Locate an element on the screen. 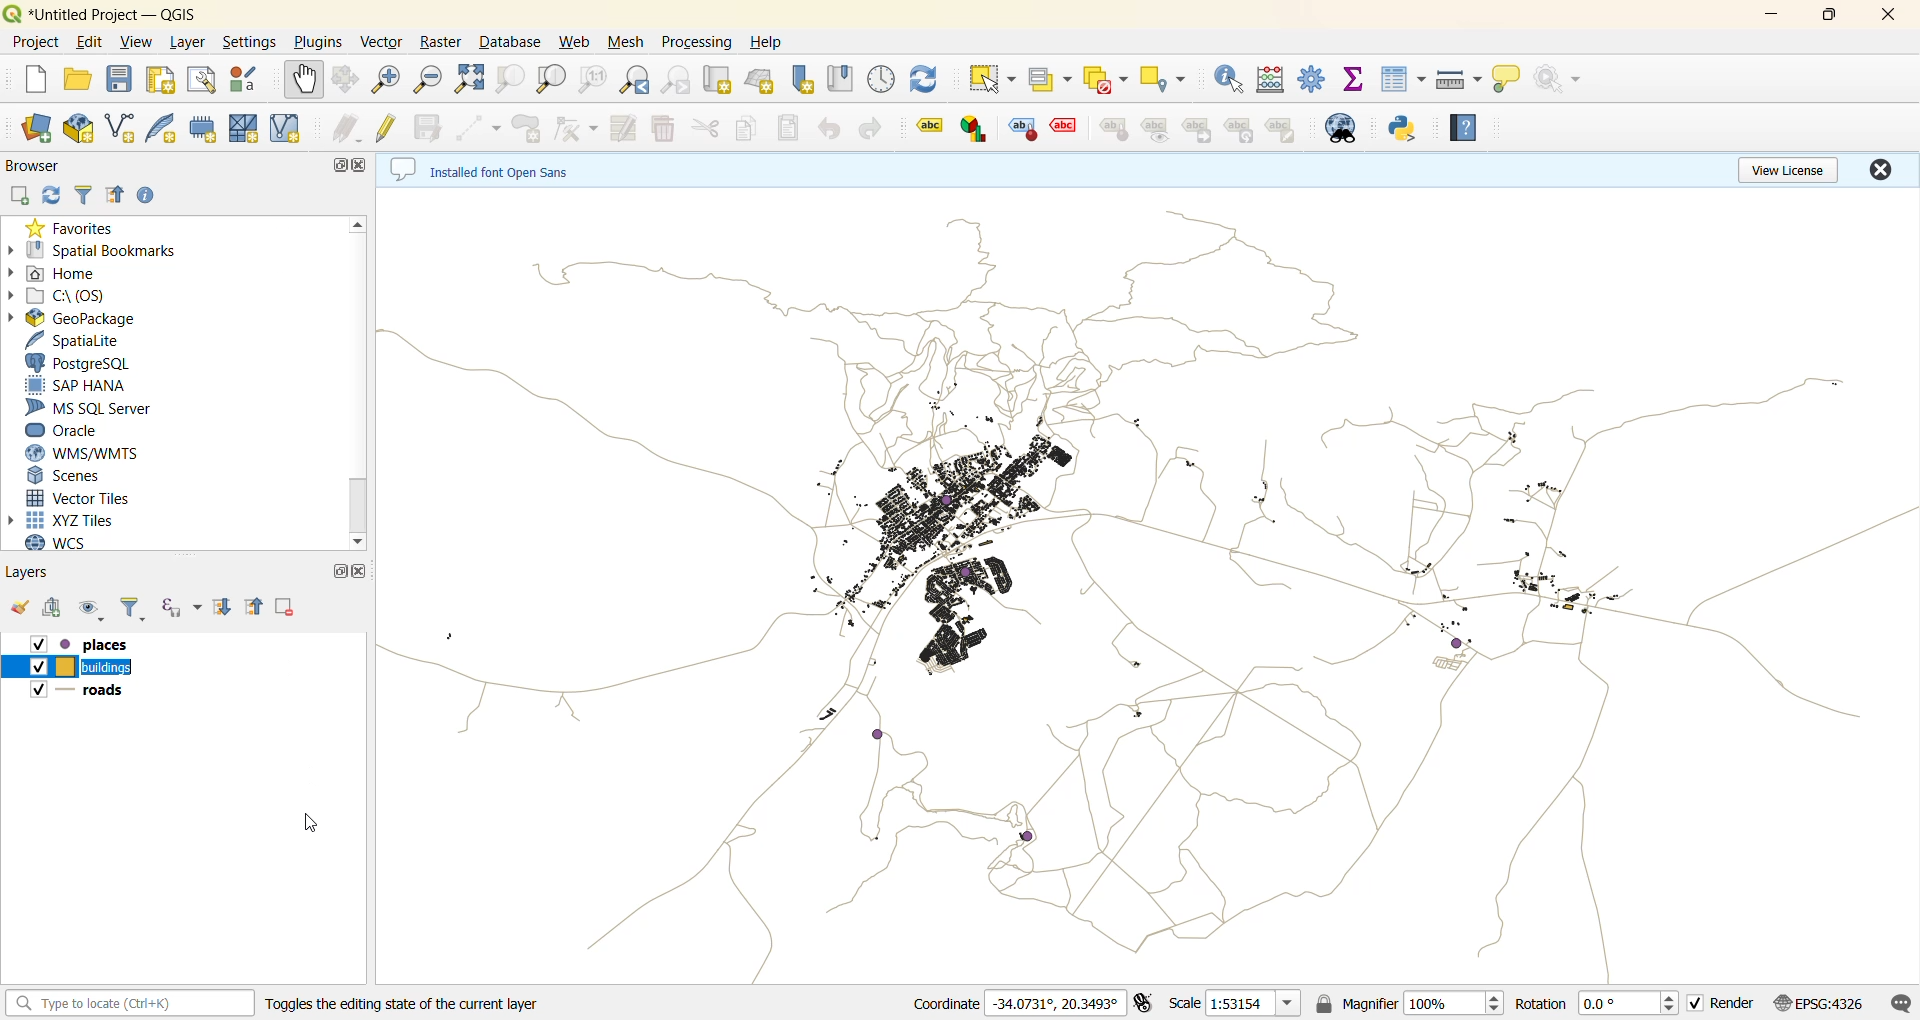 The width and height of the screenshot is (1920, 1020). open is located at coordinates (77, 82).